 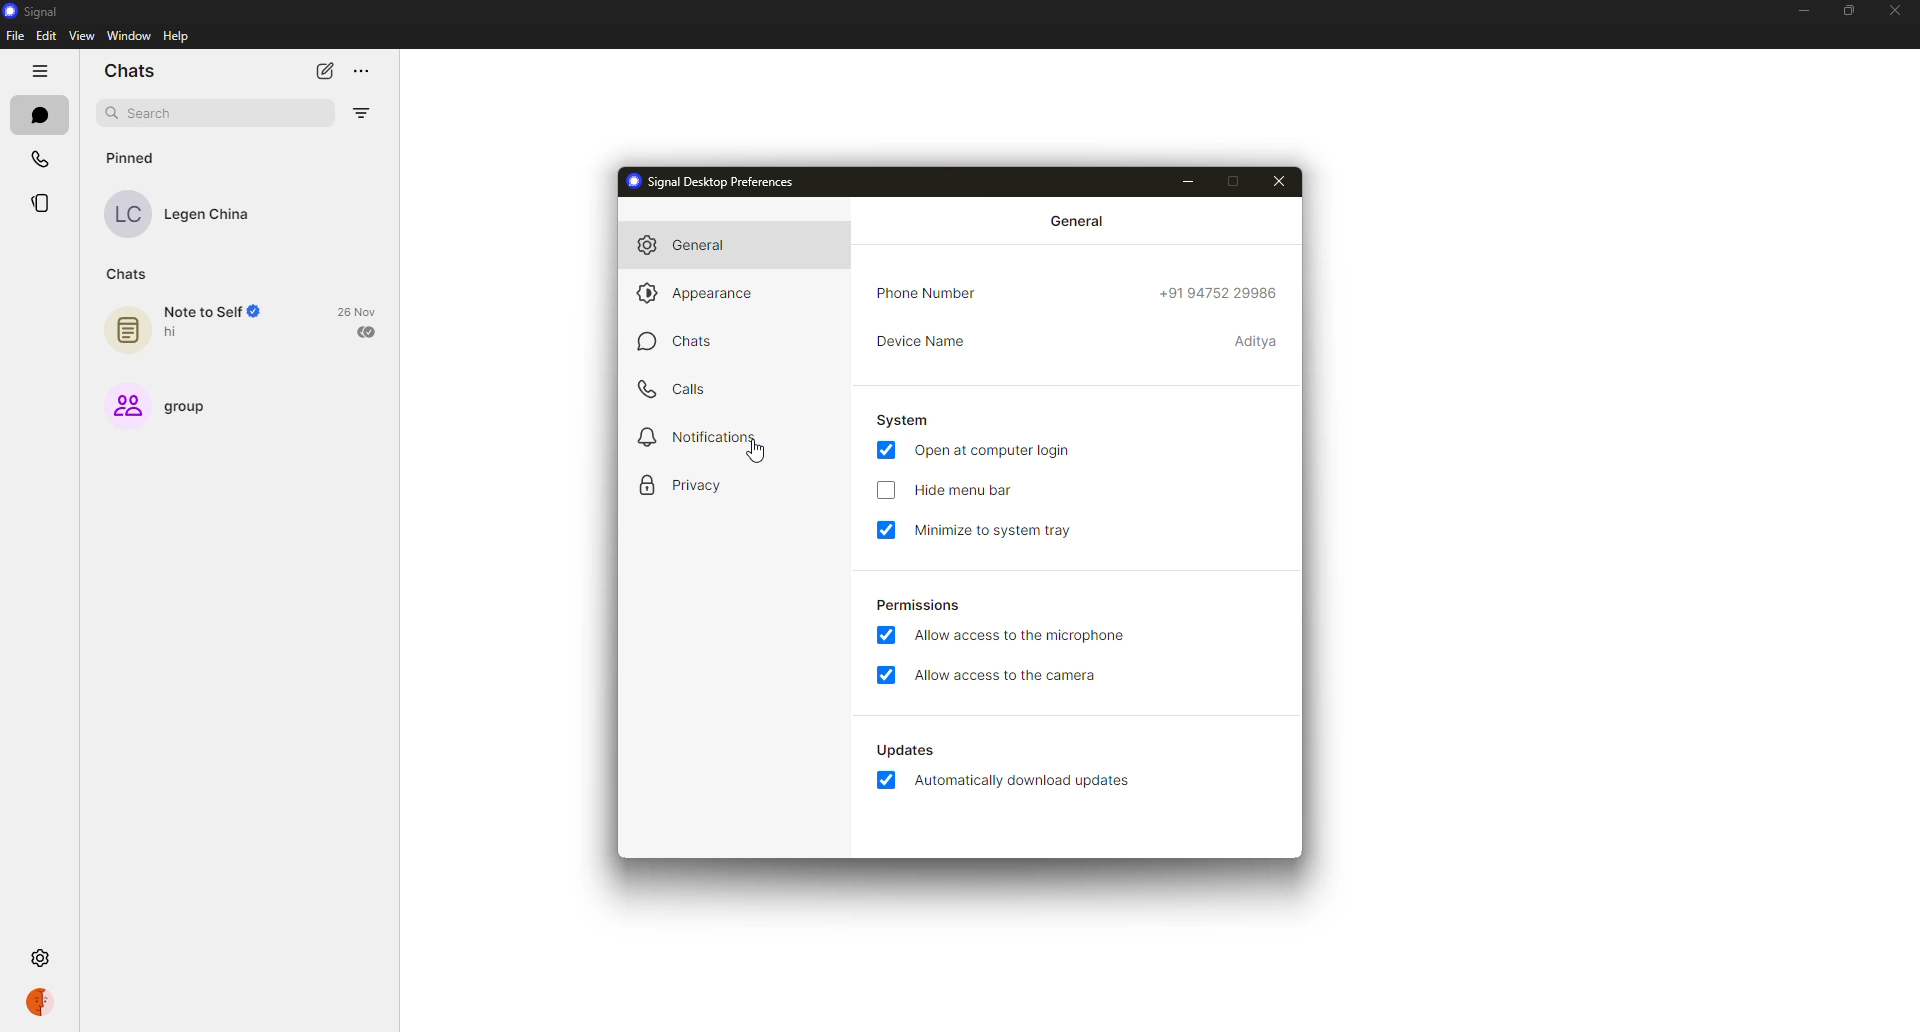 I want to click on stories, so click(x=43, y=205).